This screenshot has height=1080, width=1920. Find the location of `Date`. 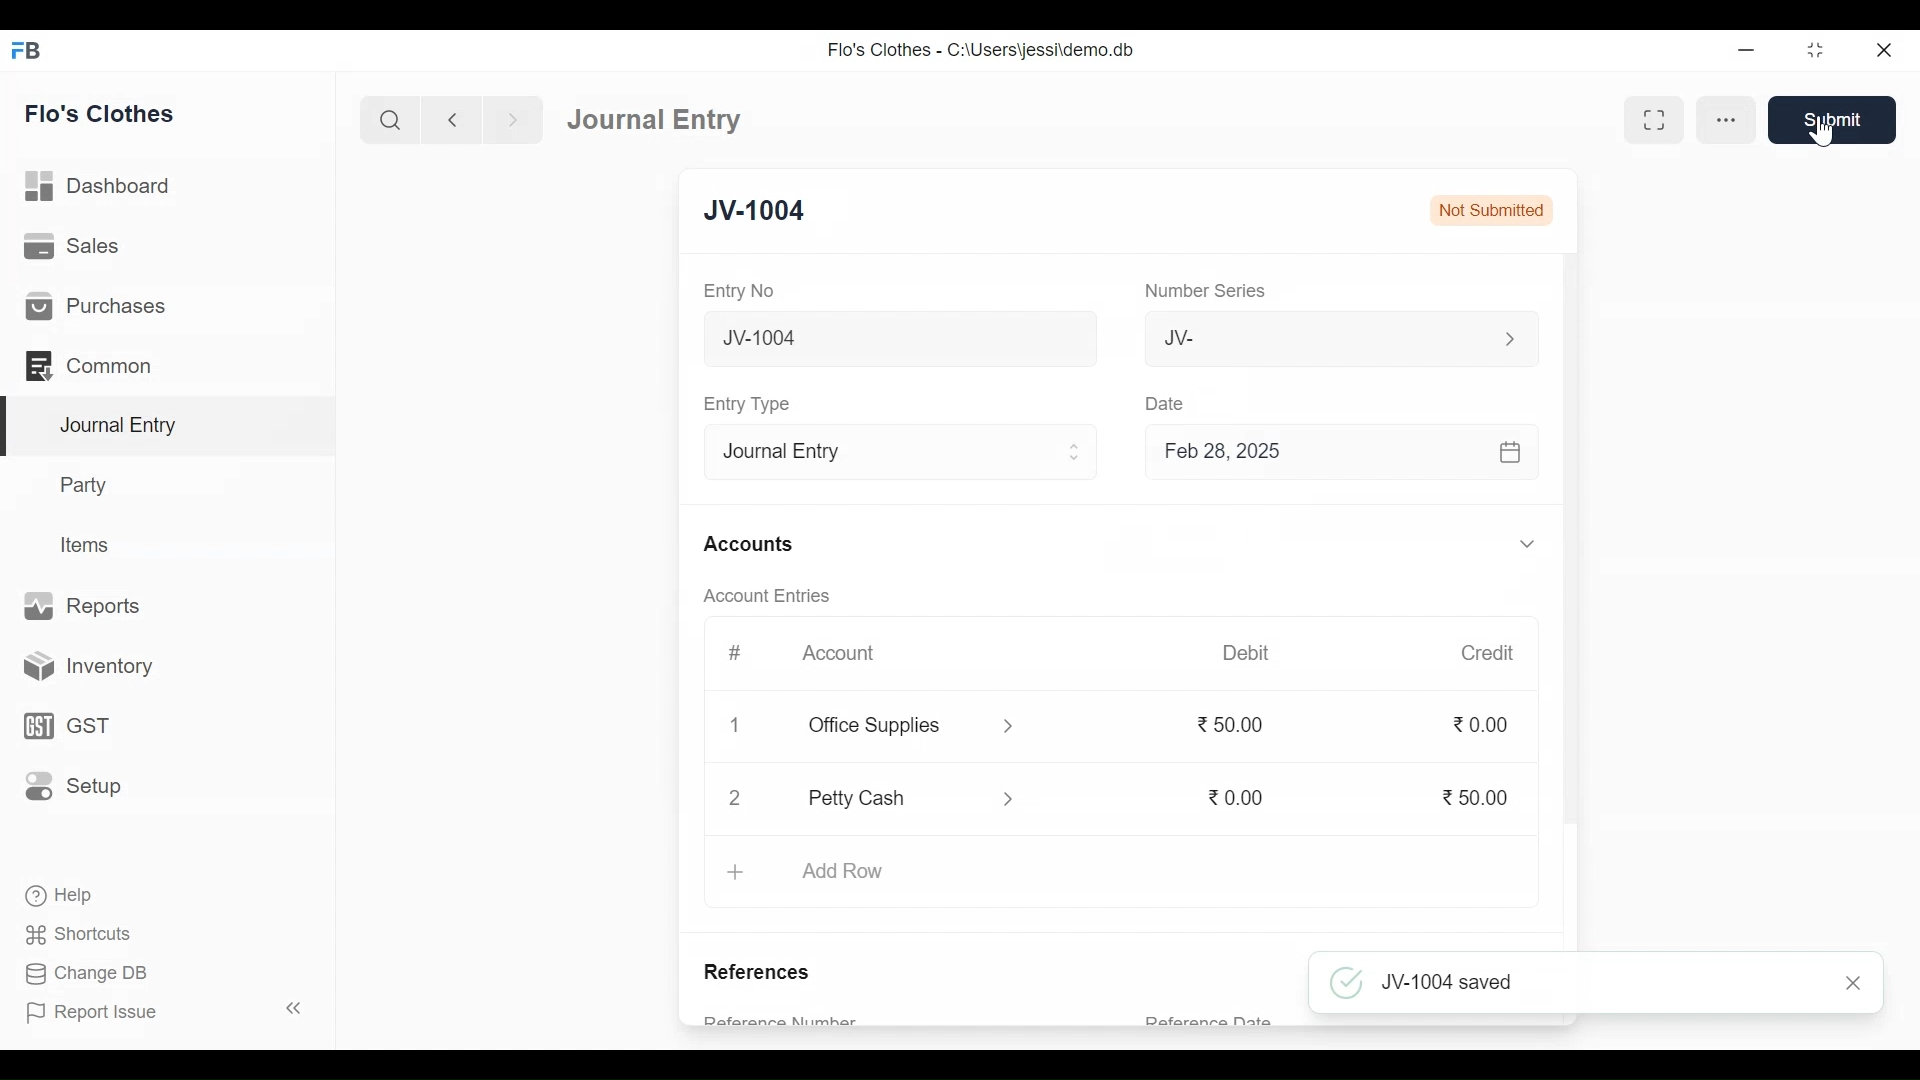

Date is located at coordinates (1171, 405).